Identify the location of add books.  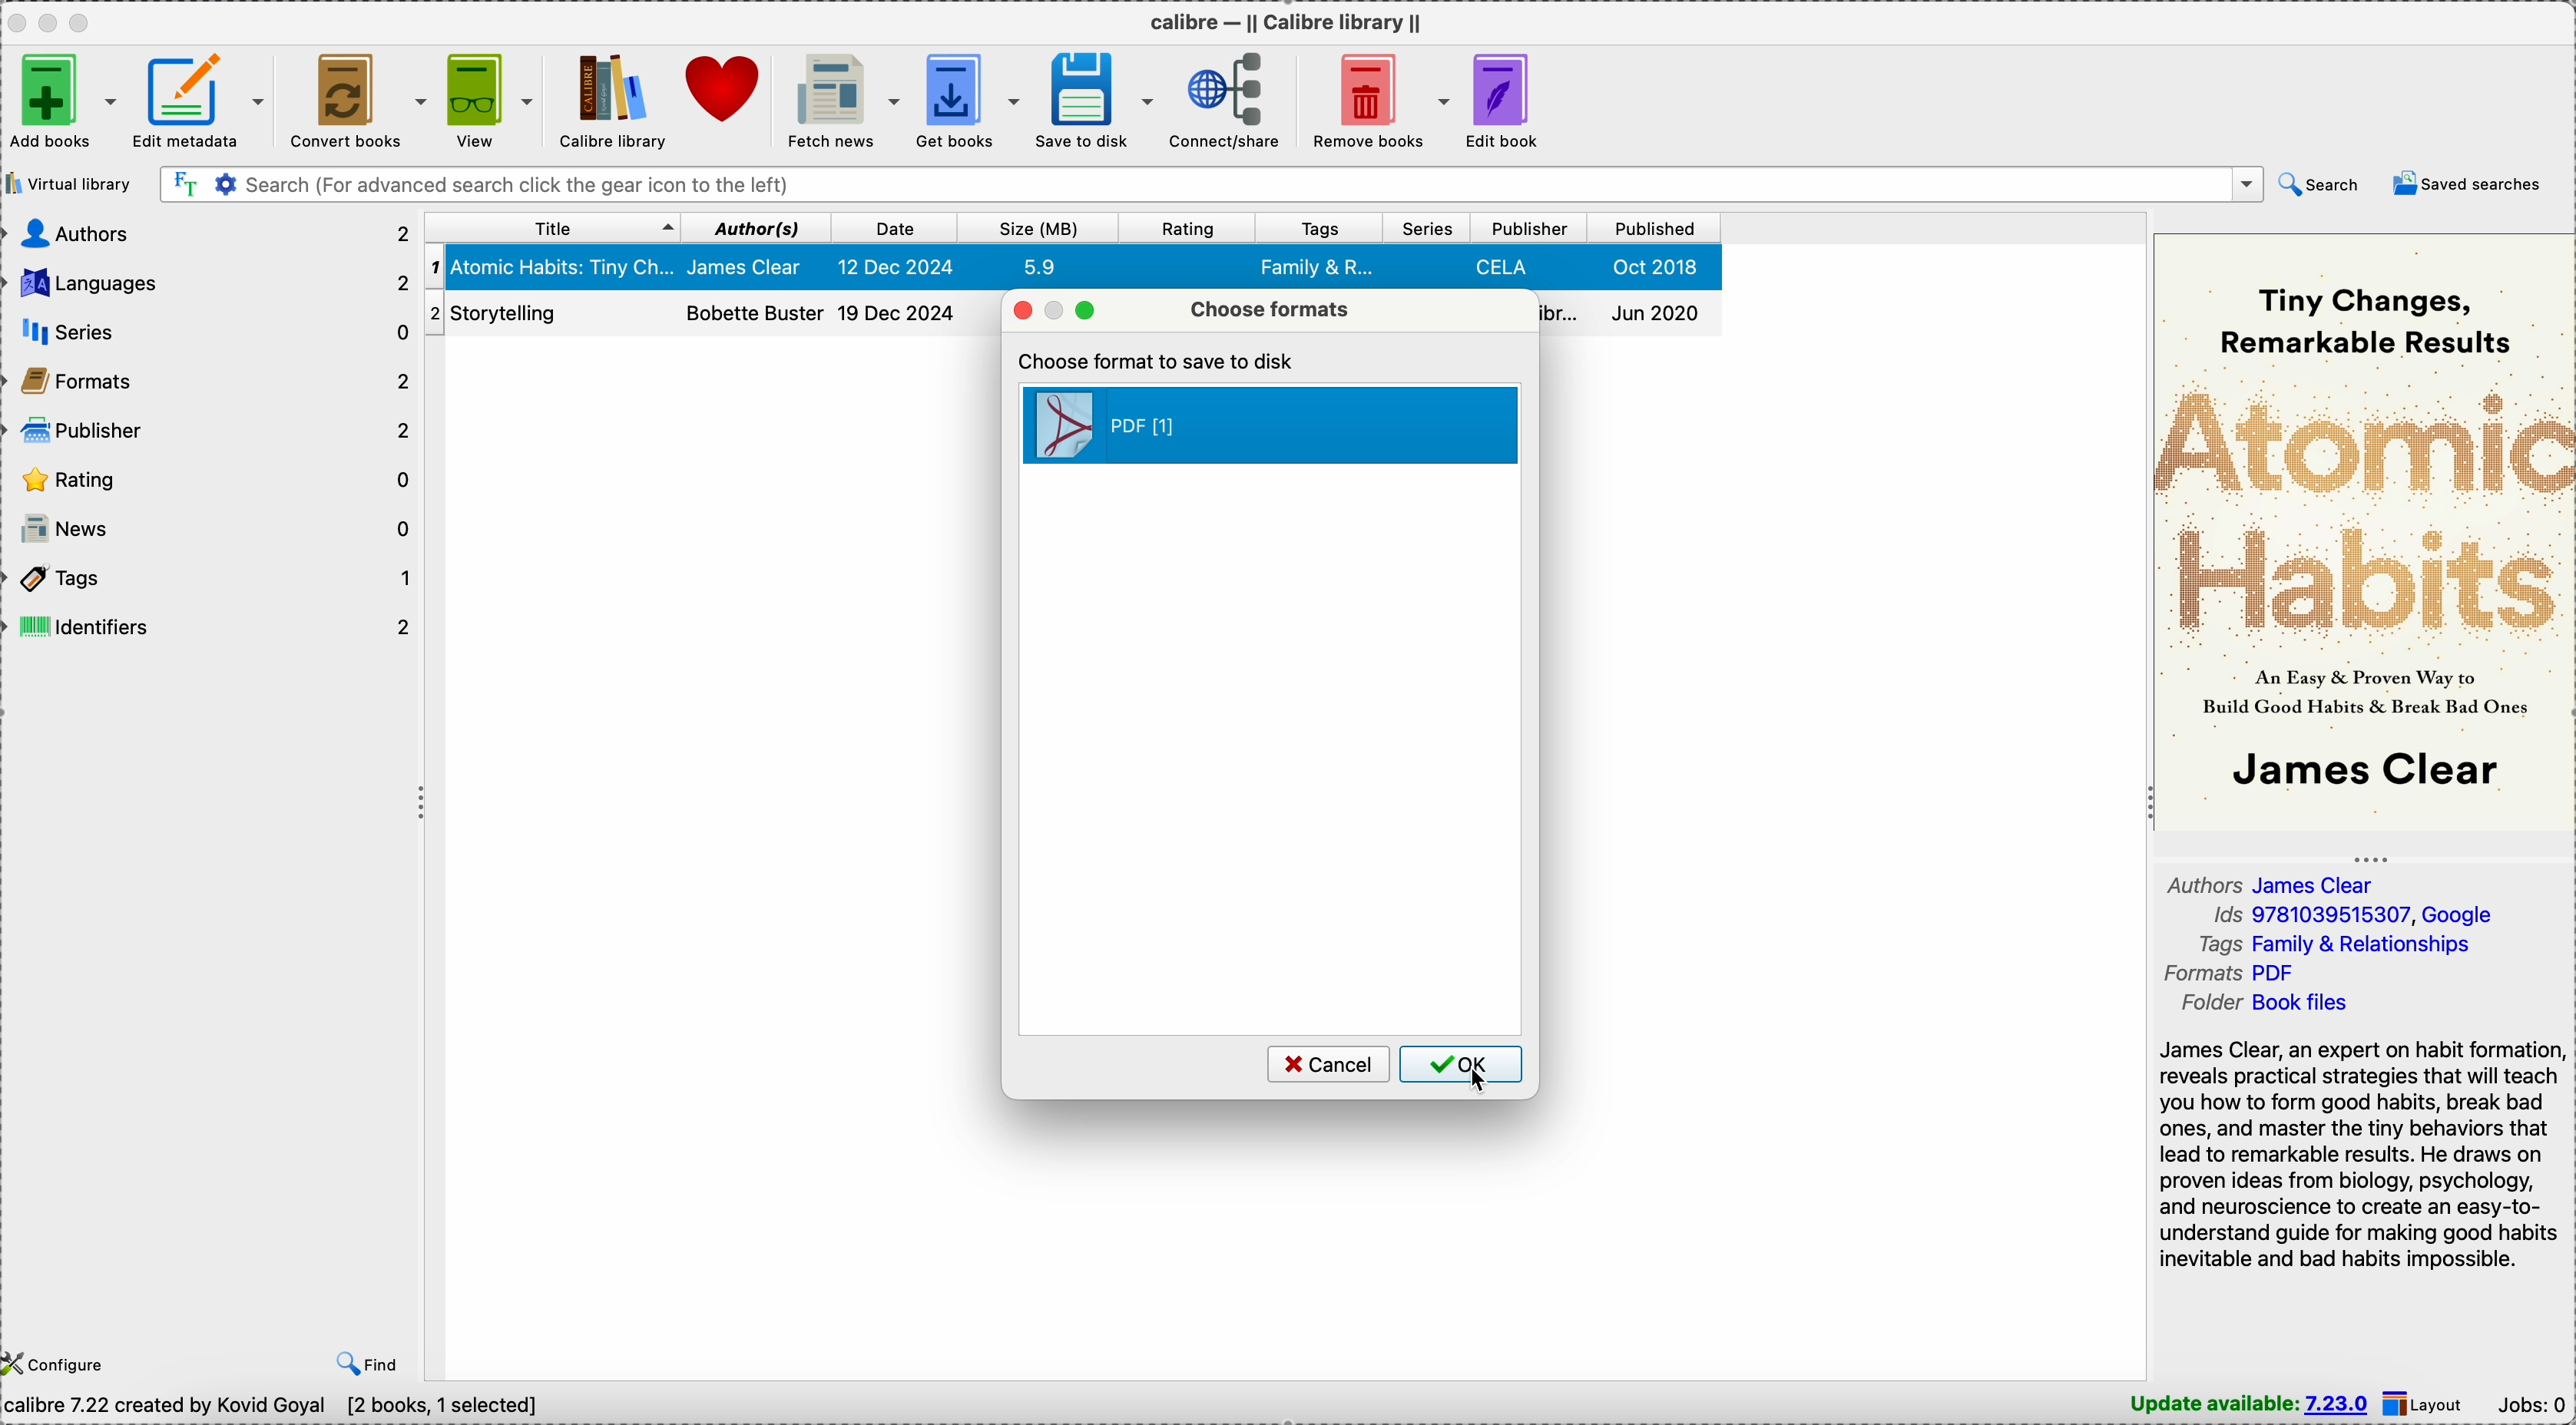
(63, 100).